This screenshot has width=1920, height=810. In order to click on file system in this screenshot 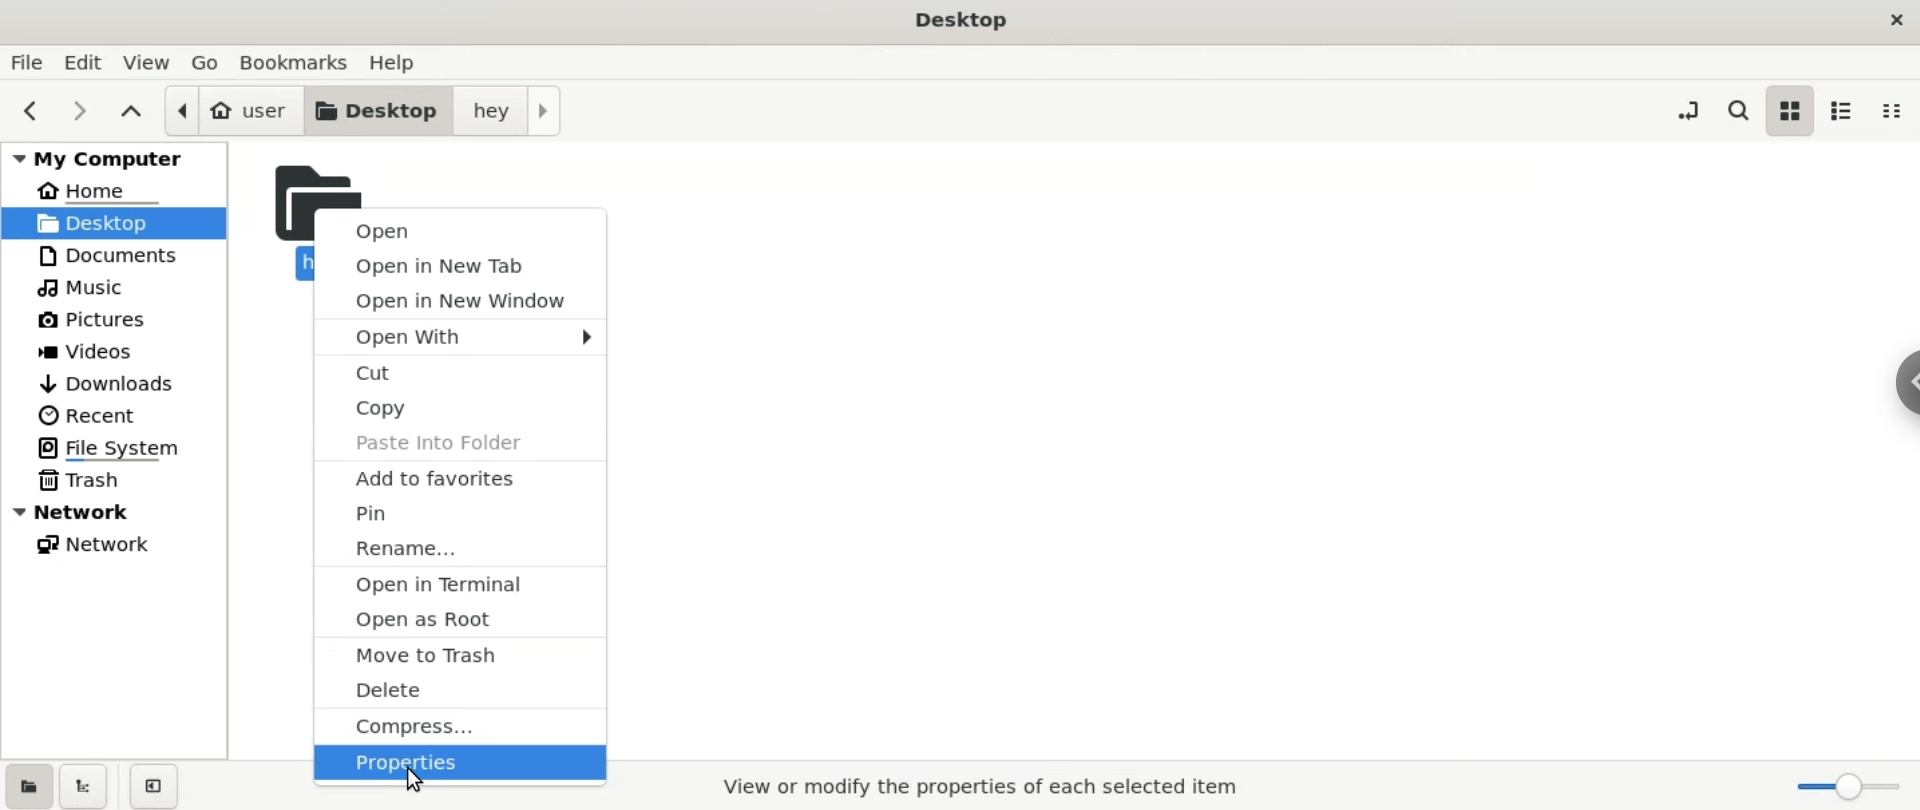, I will do `click(114, 447)`.